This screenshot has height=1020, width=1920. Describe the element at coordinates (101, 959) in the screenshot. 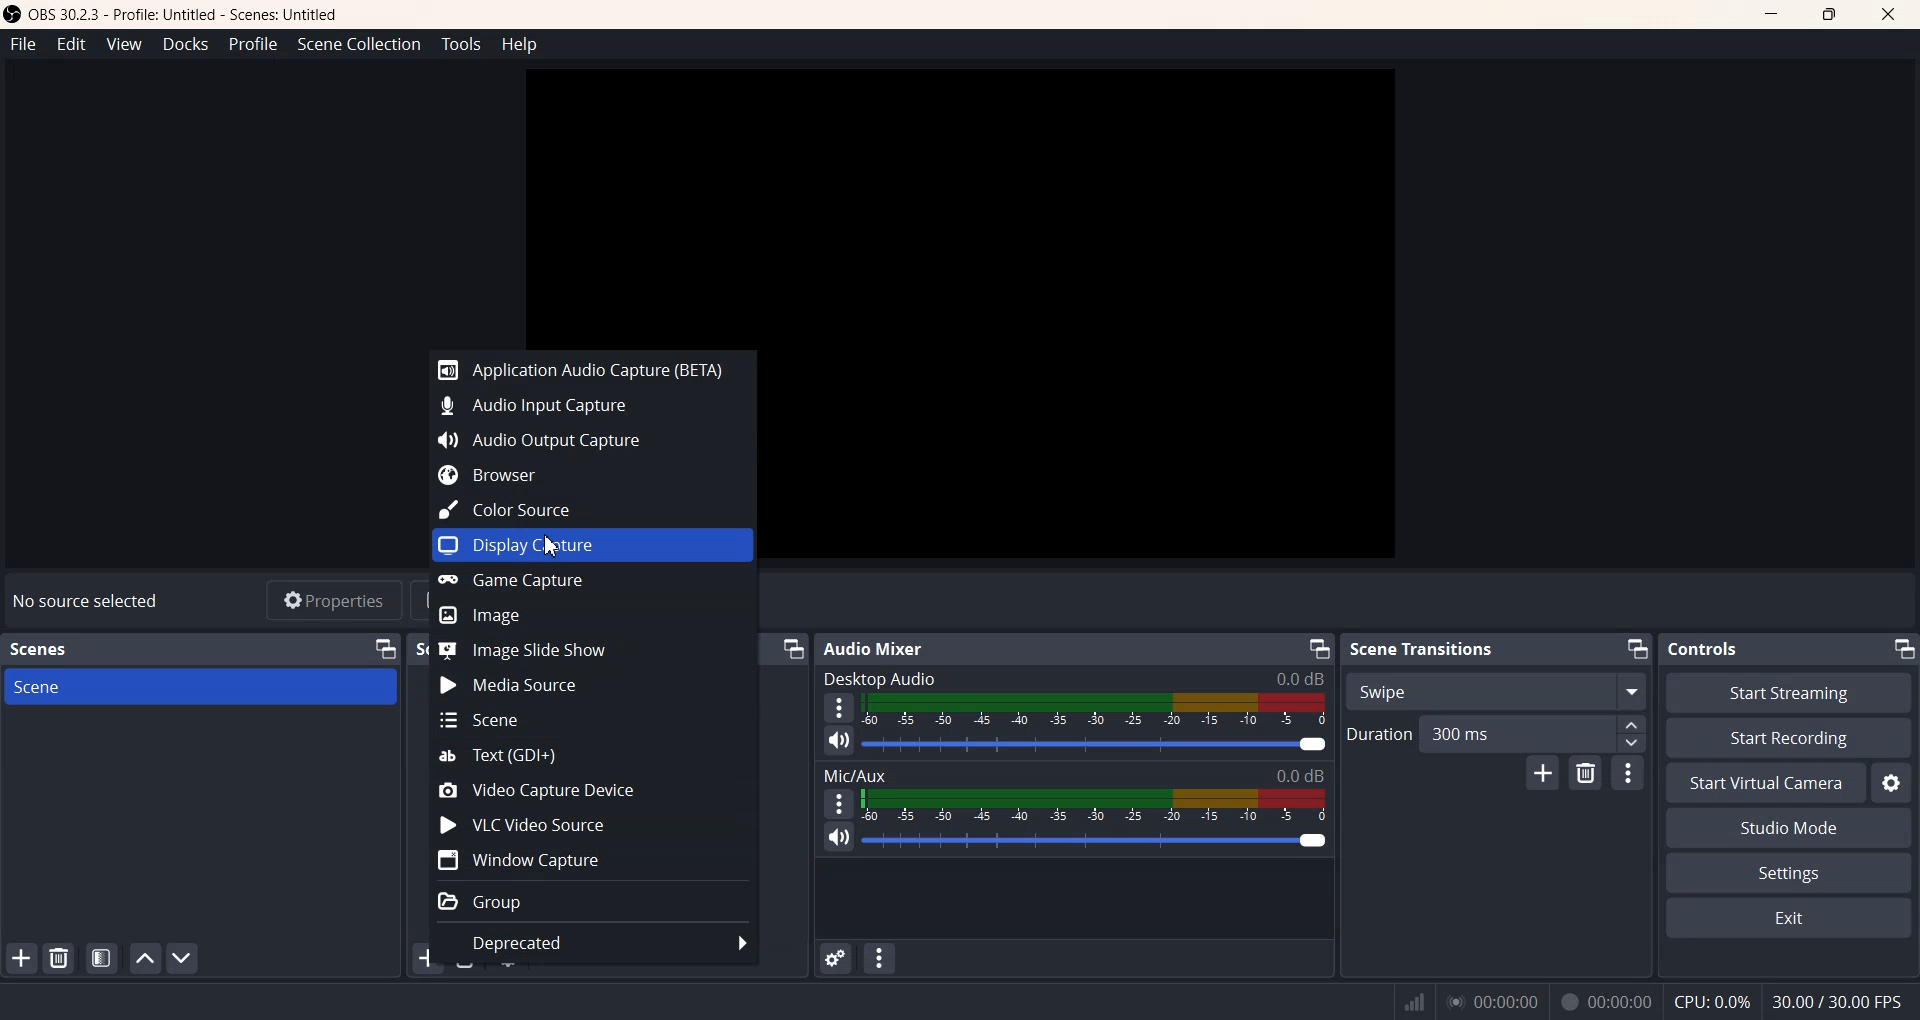

I see `Open scene Filter` at that location.